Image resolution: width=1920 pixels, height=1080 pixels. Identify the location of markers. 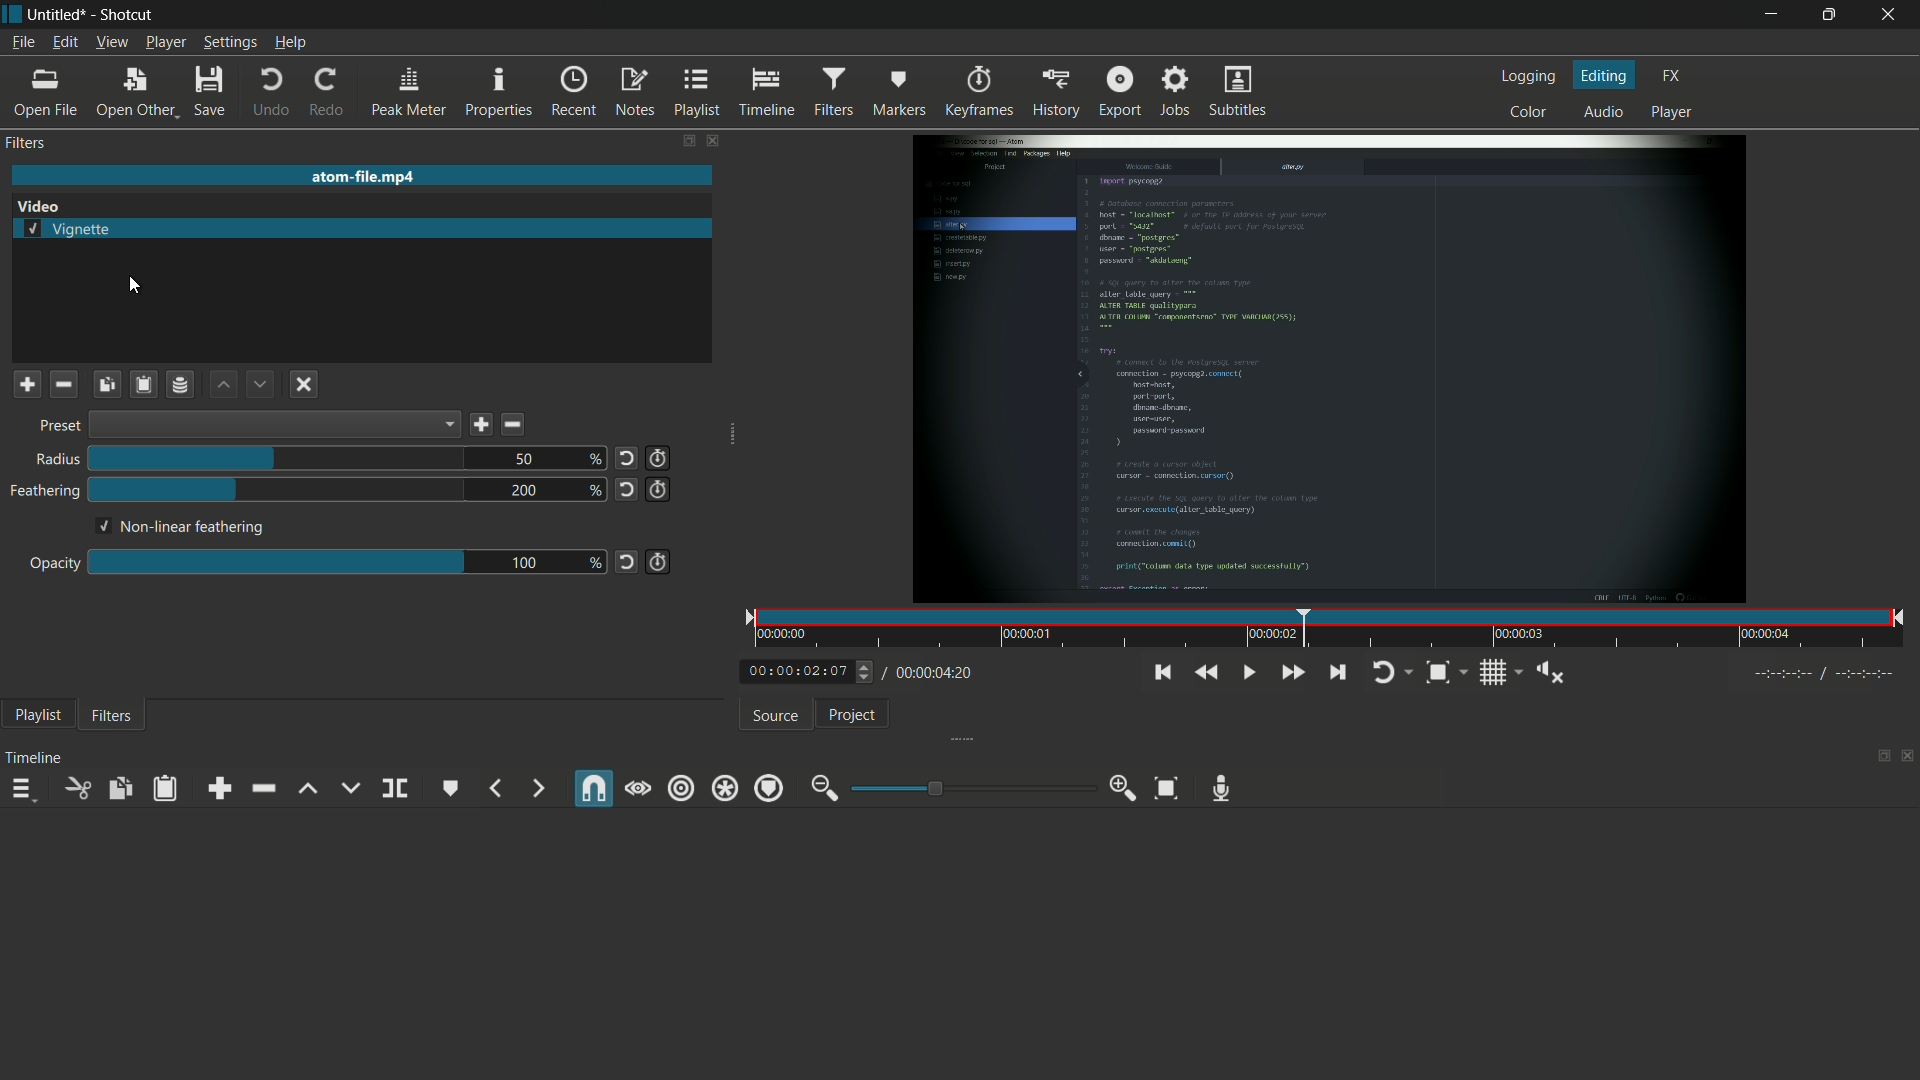
(898, 93).